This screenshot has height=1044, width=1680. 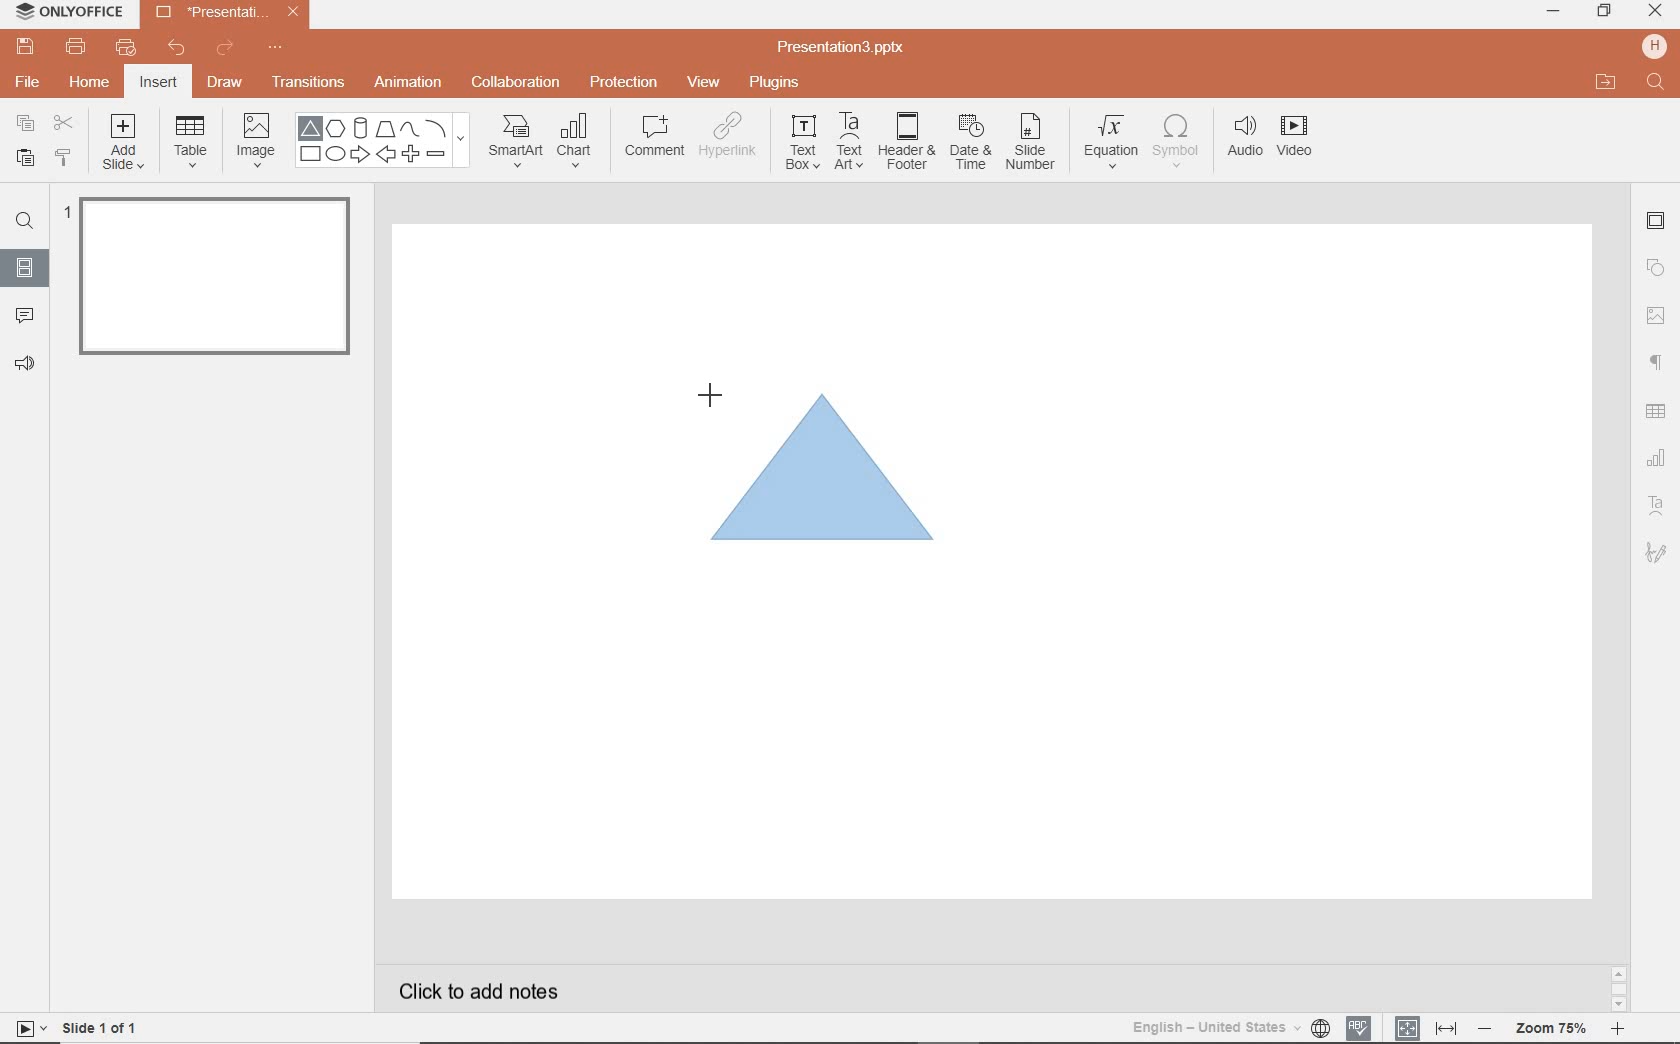 What do you see at coordinates (844, 48) in the screenshot?
I see `FILE NAME` at bounding box center [844, 48].